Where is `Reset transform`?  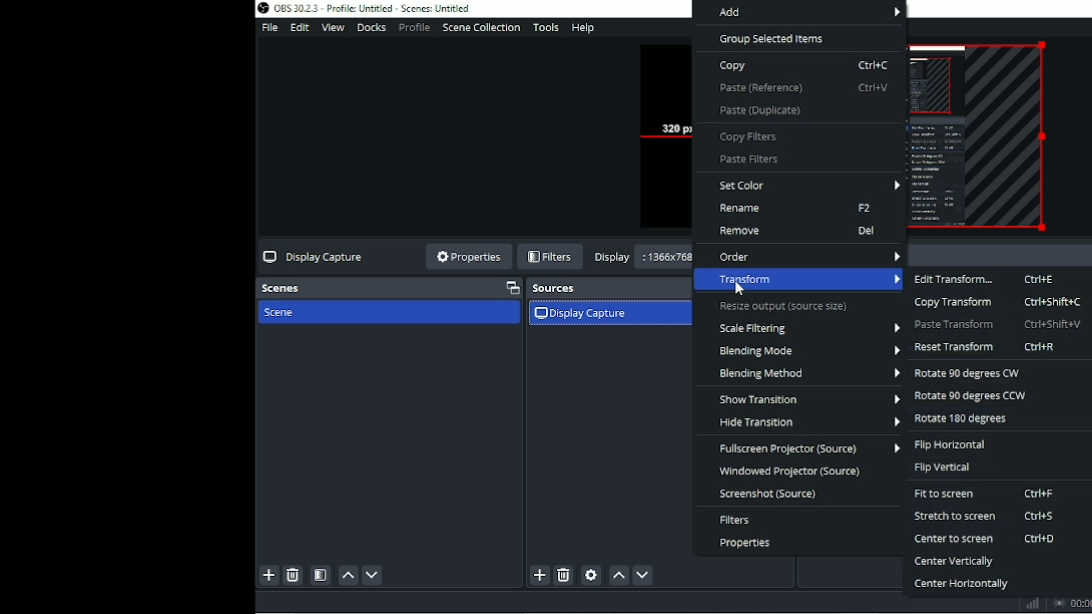 Reset transform is located at coordinates (987, 346).